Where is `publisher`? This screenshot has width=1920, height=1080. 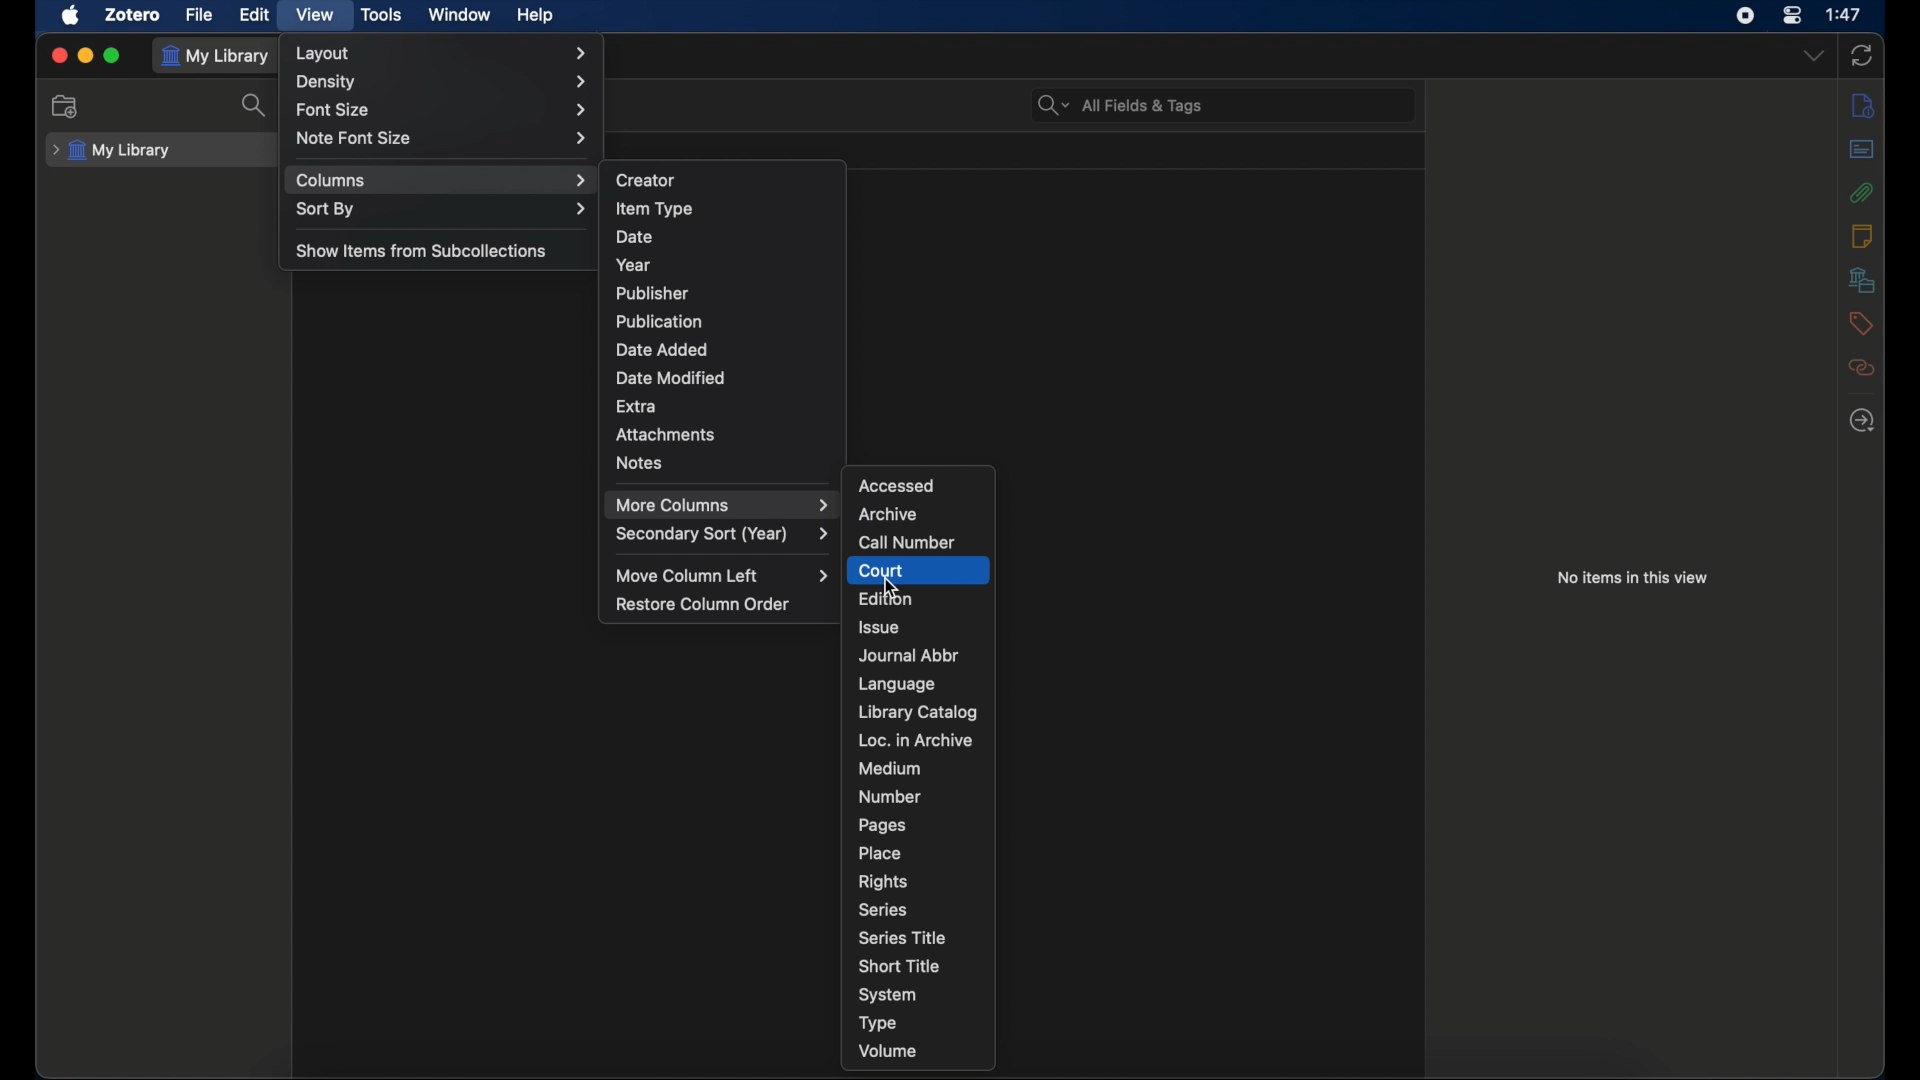
publisher is located at coordinates (650, 293).